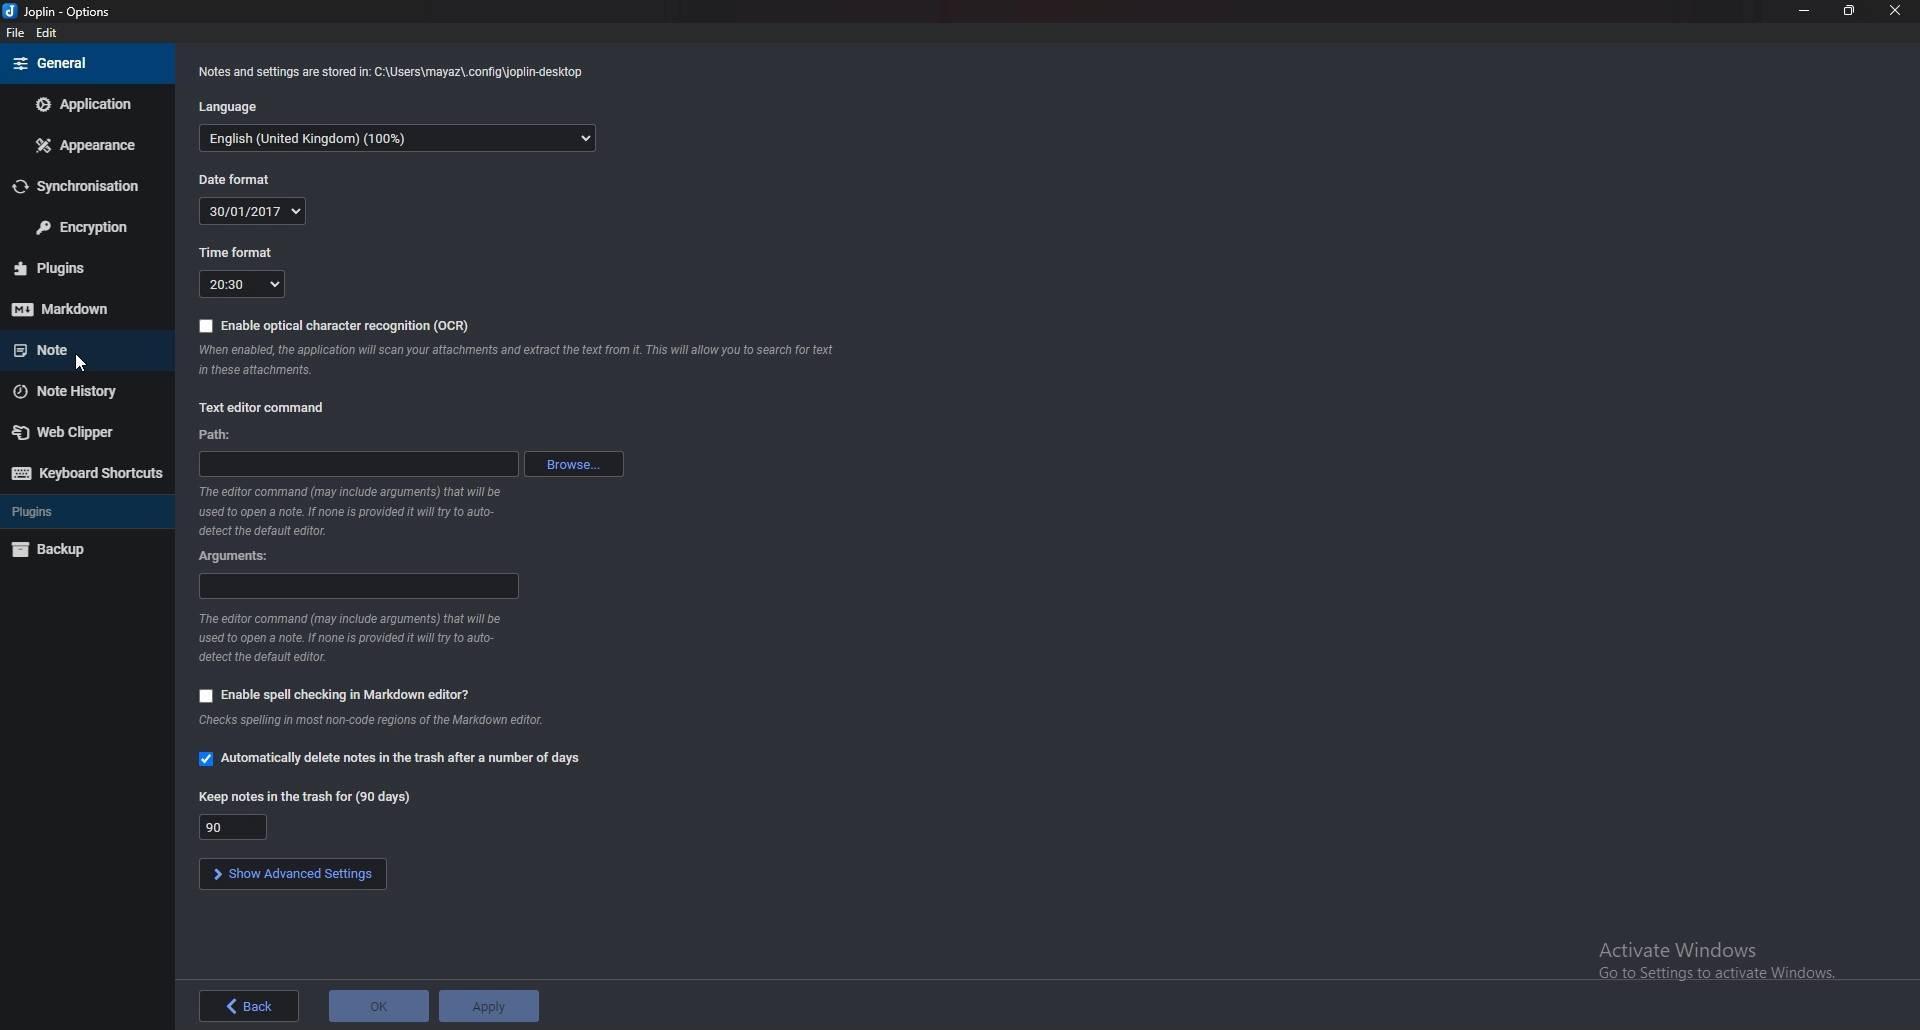  What do you see at coordinates (492, 1004) in the screenshot?
I see `apply` at bounding box center [492, 1004].